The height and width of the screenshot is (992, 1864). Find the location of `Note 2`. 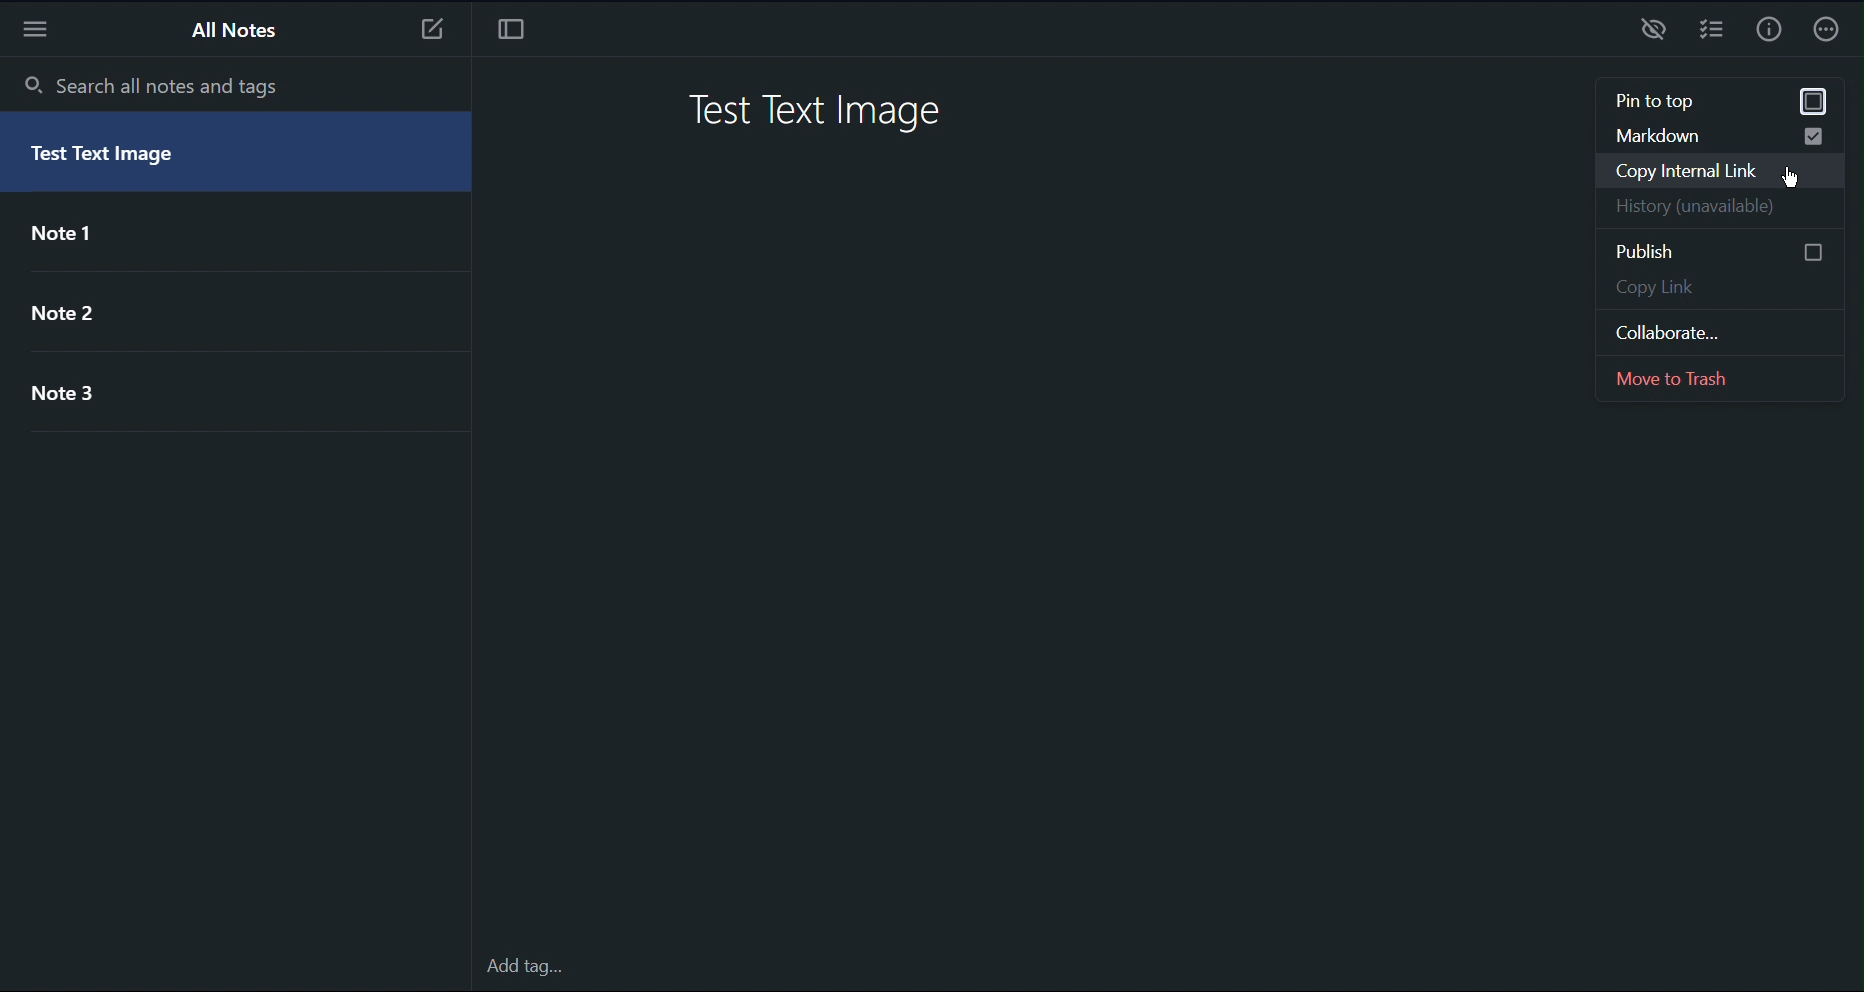

Note 2 is located at coordinates (75, 310).